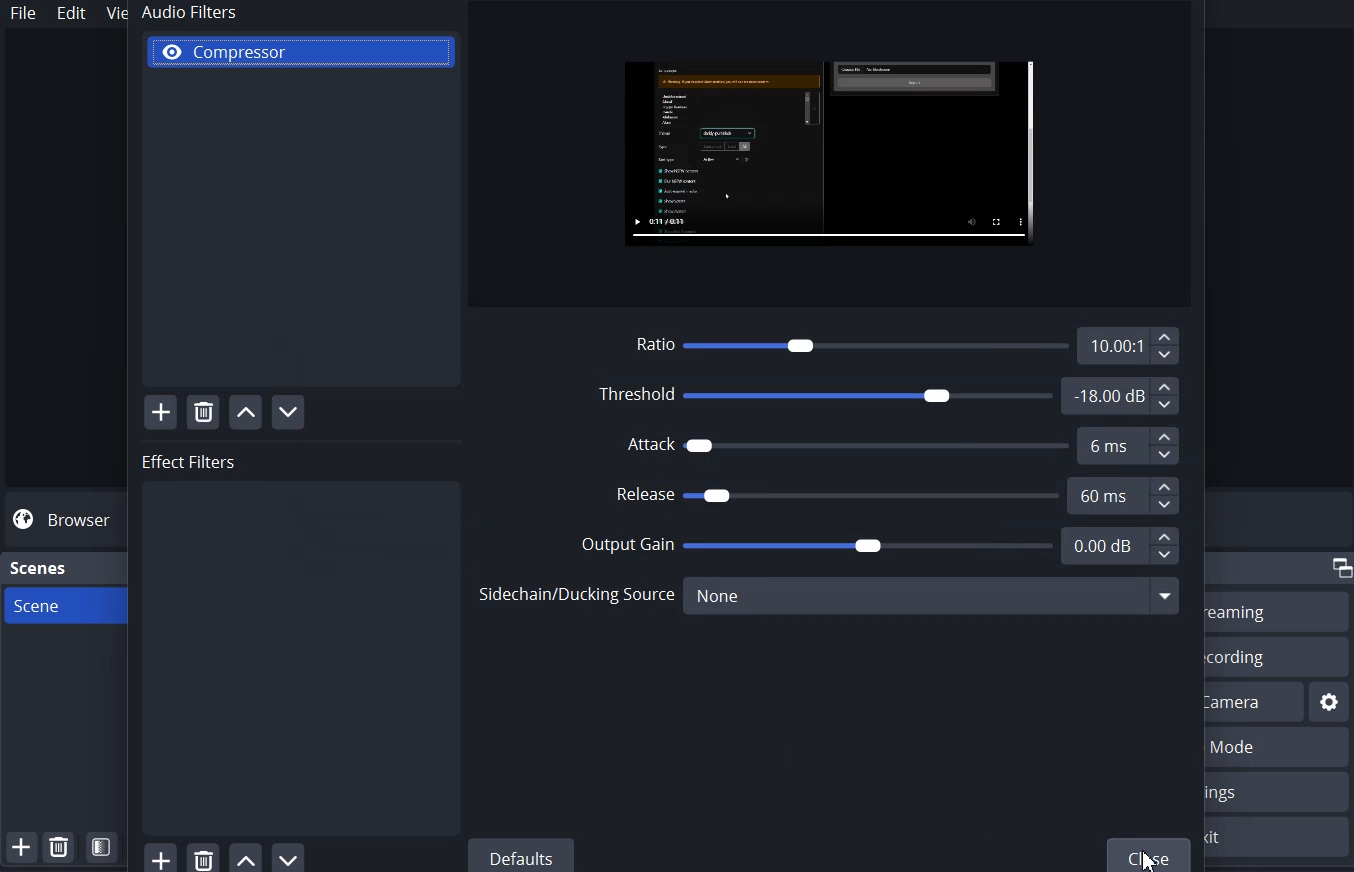 Image resolution: width=1354 pixels, height=872 pixels. I want to click on Sidechain/Ducking Source  none, so click(829, 596).